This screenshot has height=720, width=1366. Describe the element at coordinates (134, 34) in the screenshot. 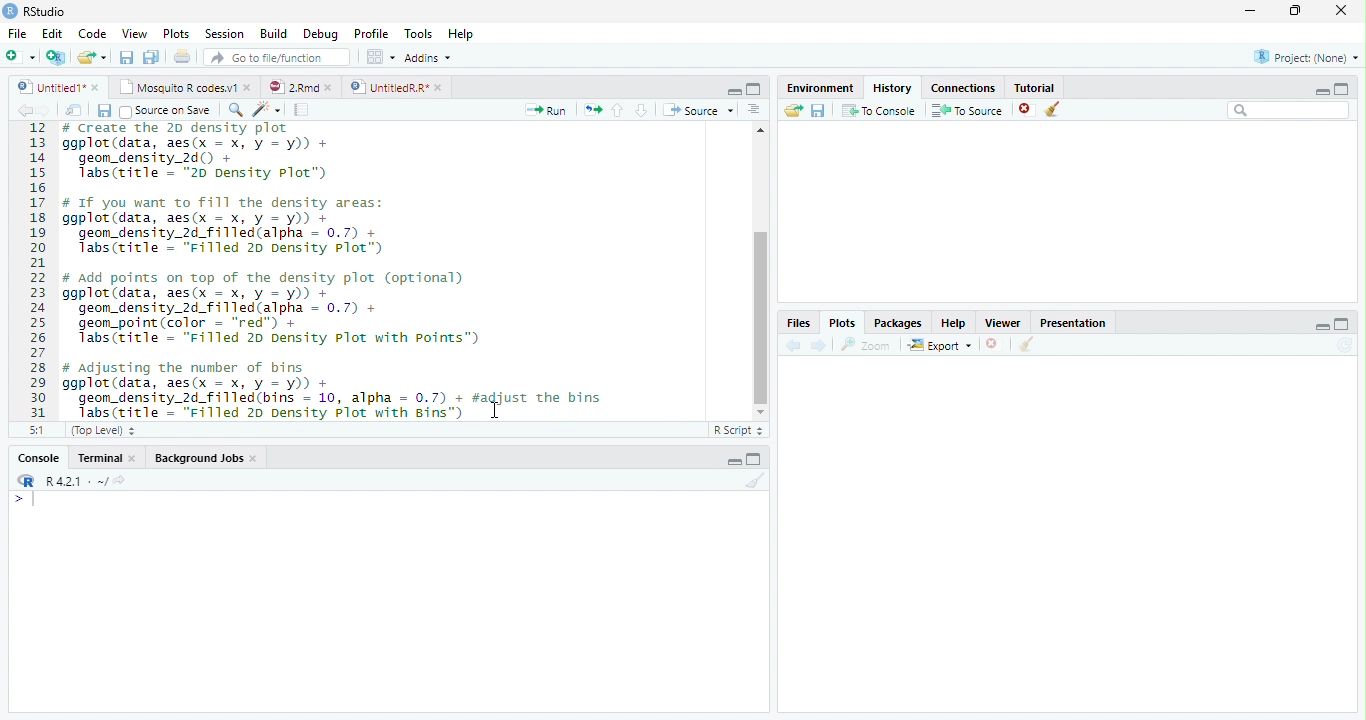

I see `View` at that location.